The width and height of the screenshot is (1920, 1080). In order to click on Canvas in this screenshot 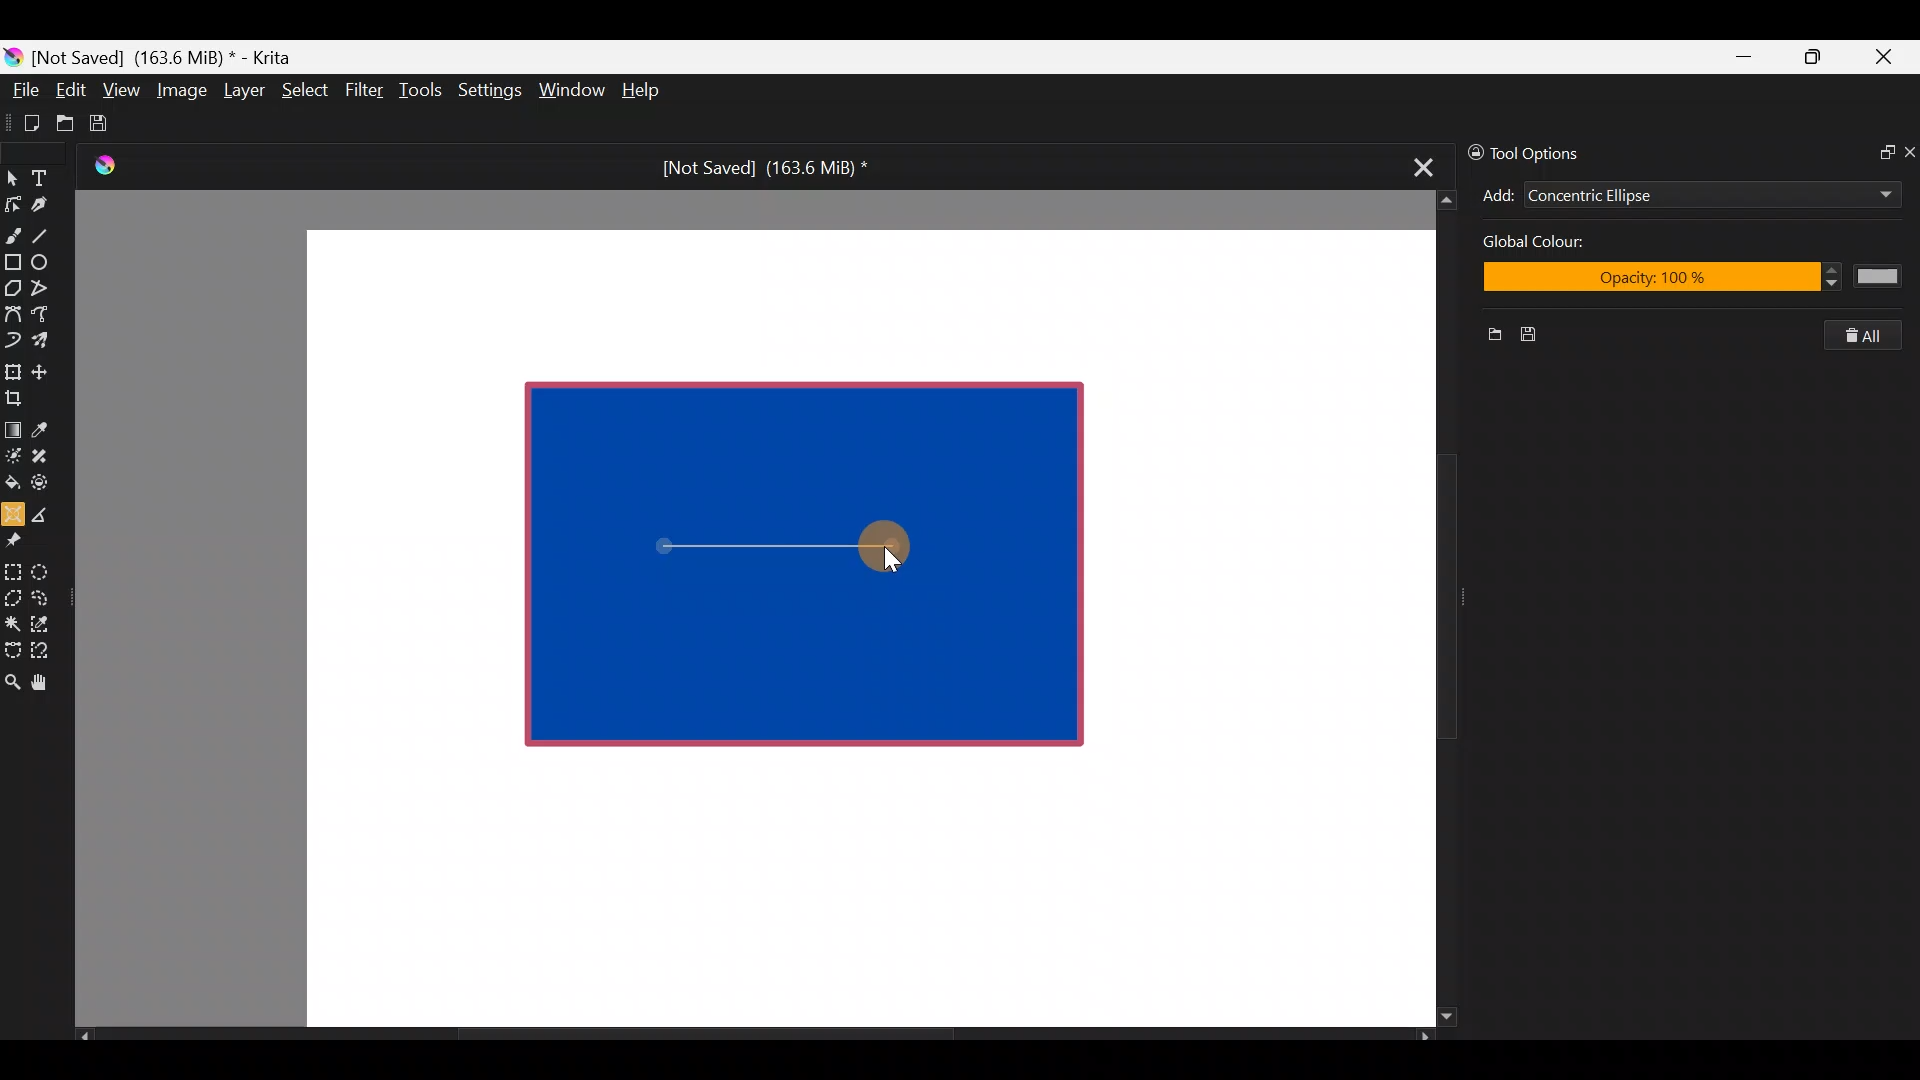, I will do `click(854, 626)`.